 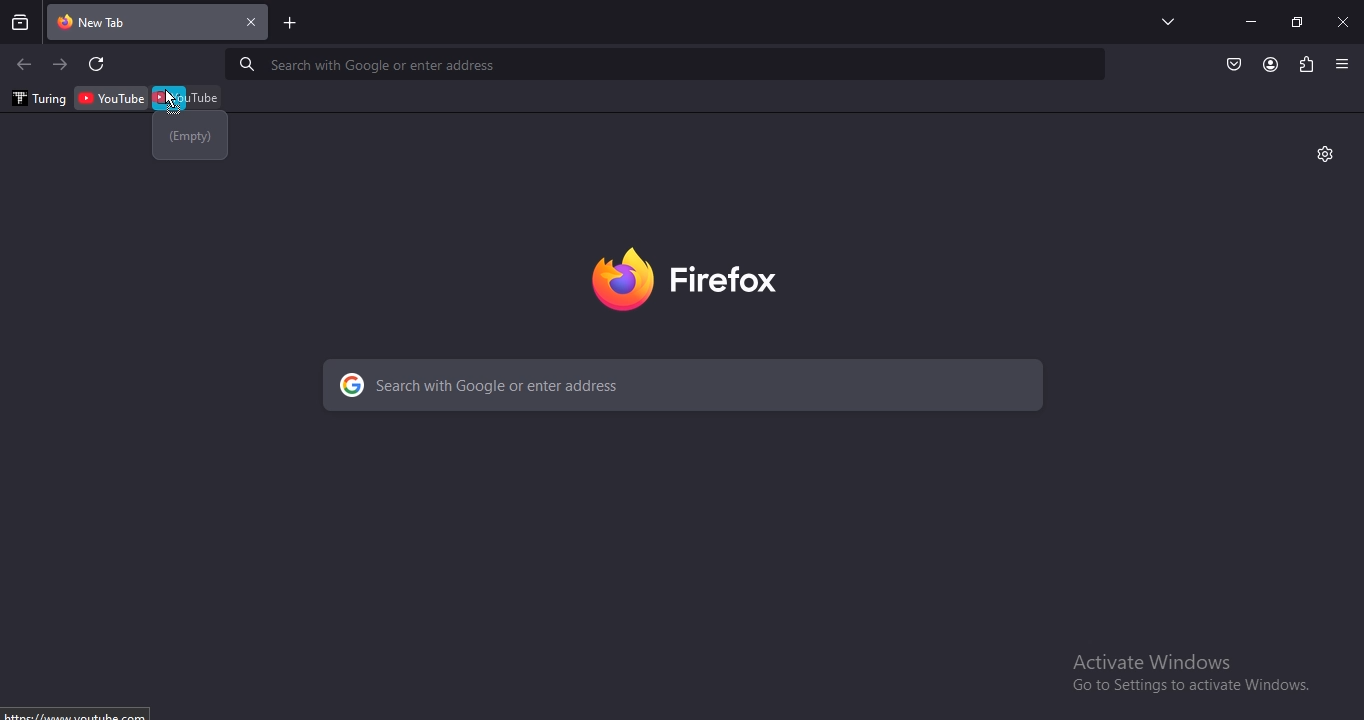 What do you see at coordinates (1343, 63) in the screenshot?
I see `view settings menu` at bounding box center [1343, 63].